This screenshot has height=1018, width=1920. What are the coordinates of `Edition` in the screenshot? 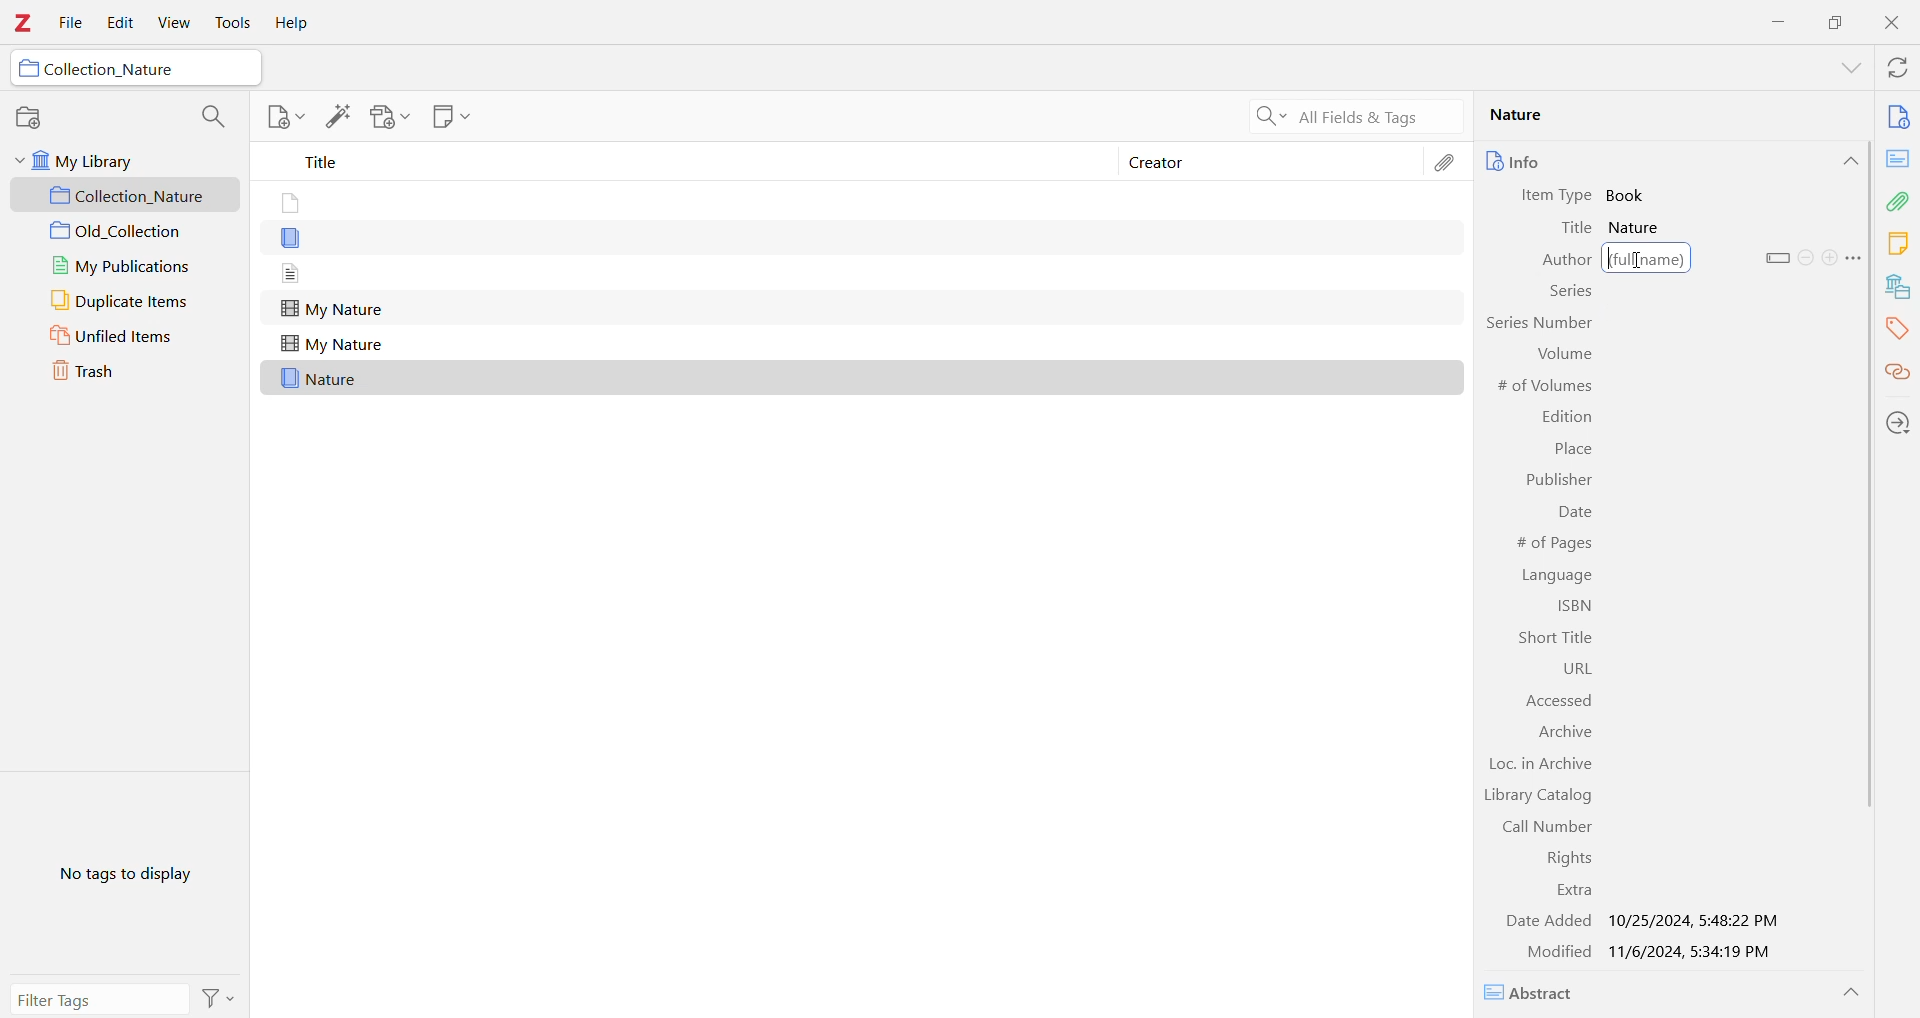 It's located at (1567, 417).